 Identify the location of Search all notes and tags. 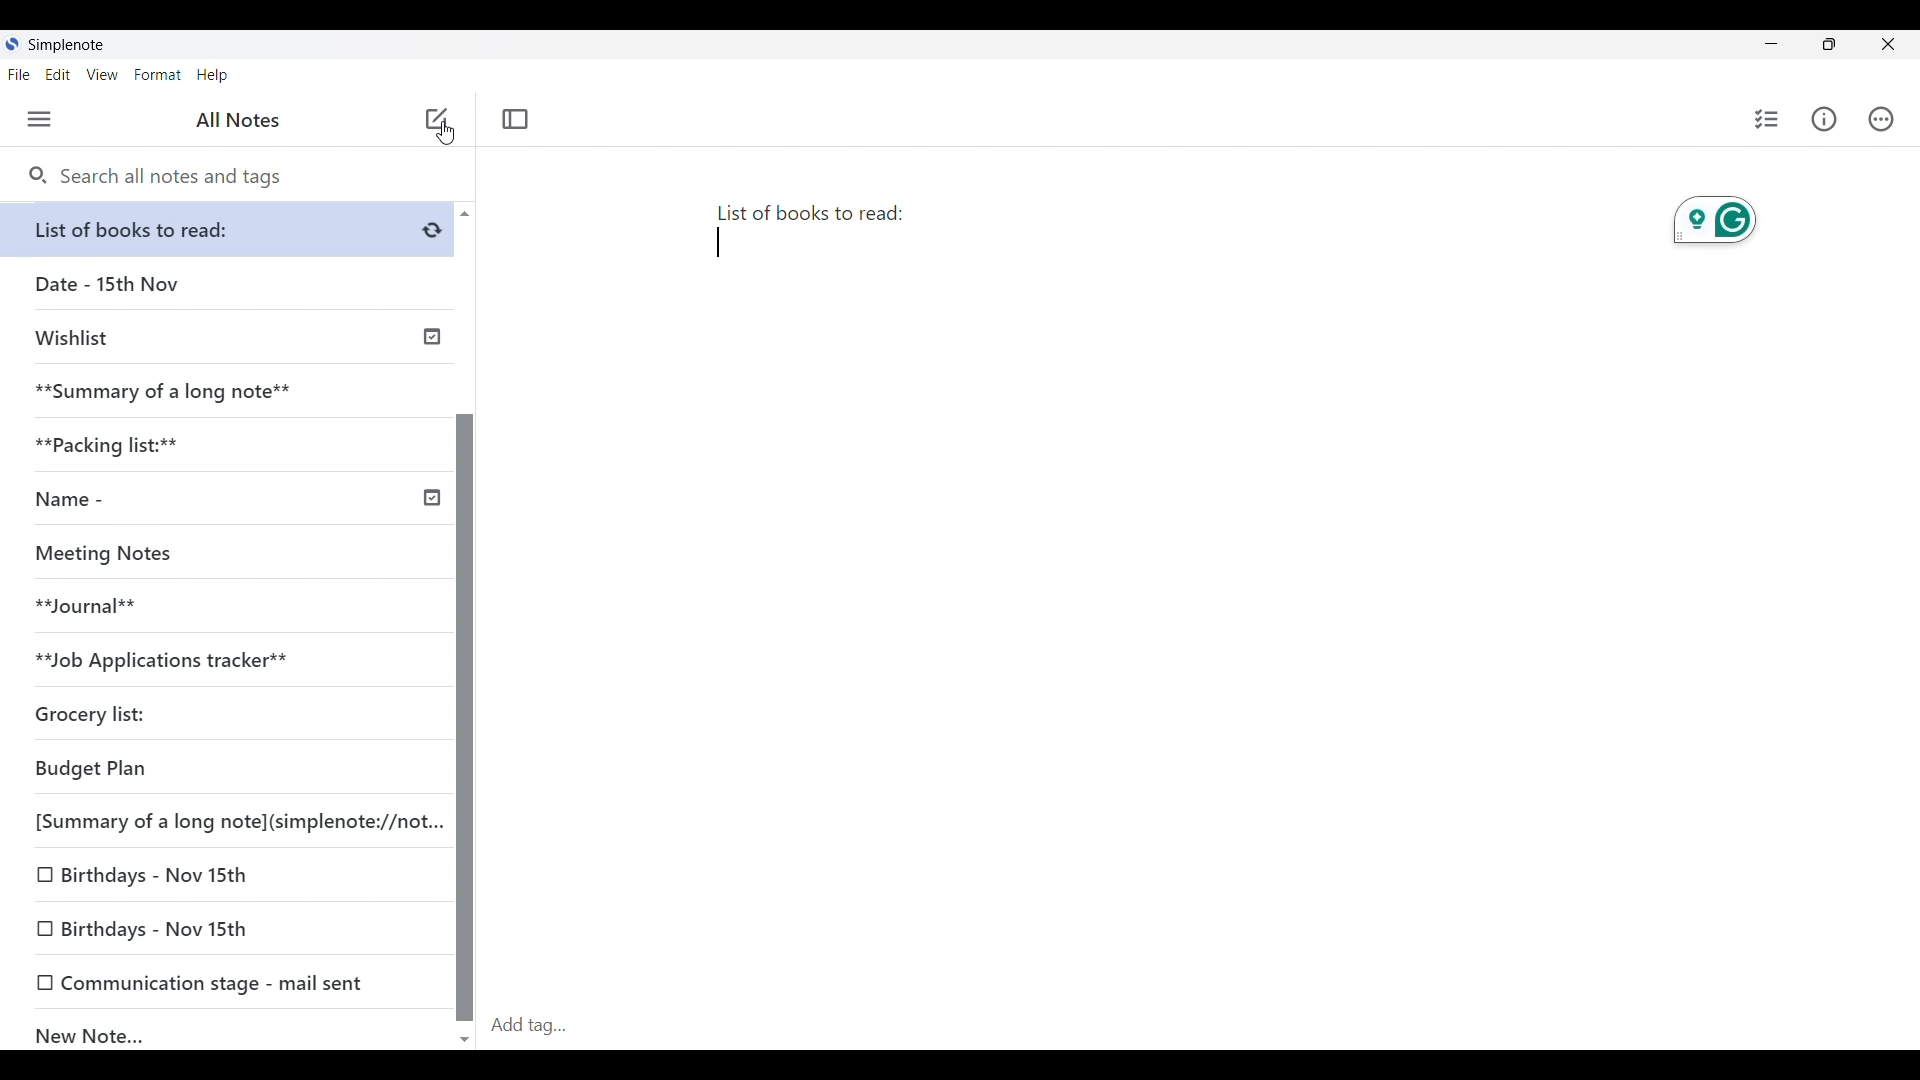
(155, 177).